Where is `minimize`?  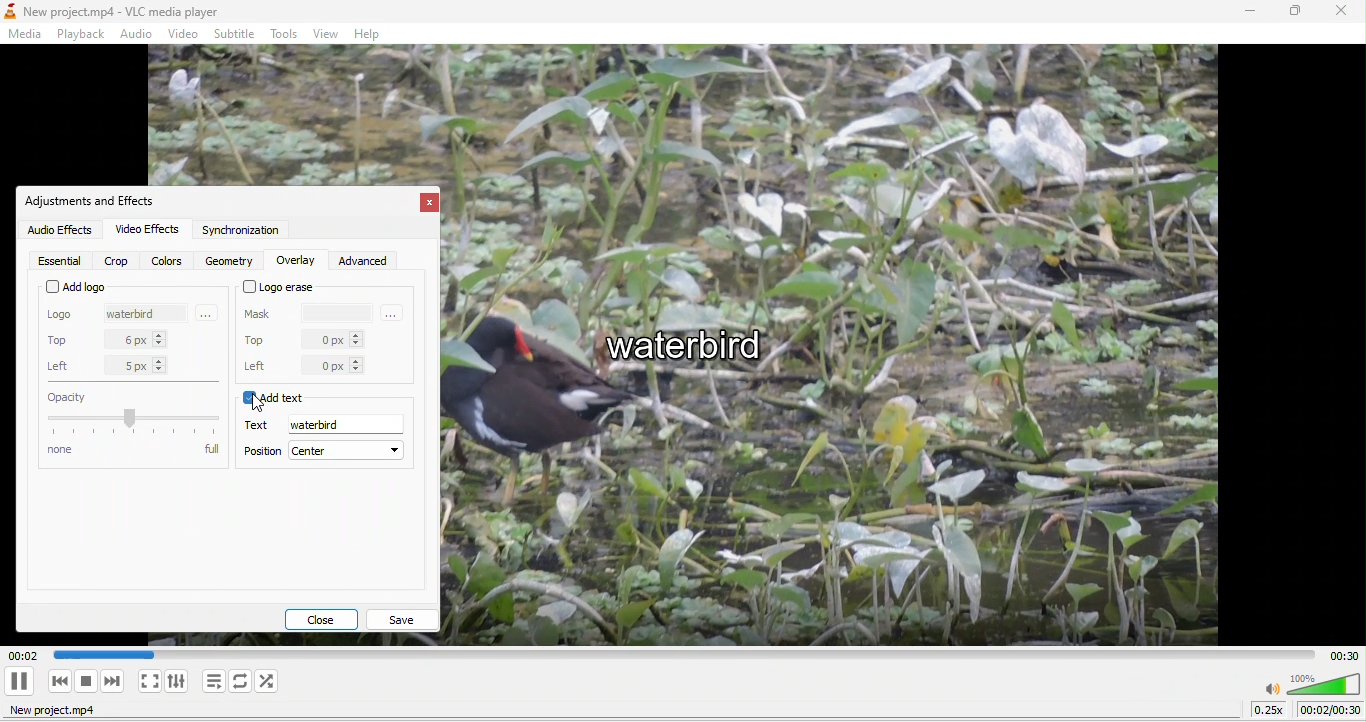
minimize is located at coordinates (1241, 12).